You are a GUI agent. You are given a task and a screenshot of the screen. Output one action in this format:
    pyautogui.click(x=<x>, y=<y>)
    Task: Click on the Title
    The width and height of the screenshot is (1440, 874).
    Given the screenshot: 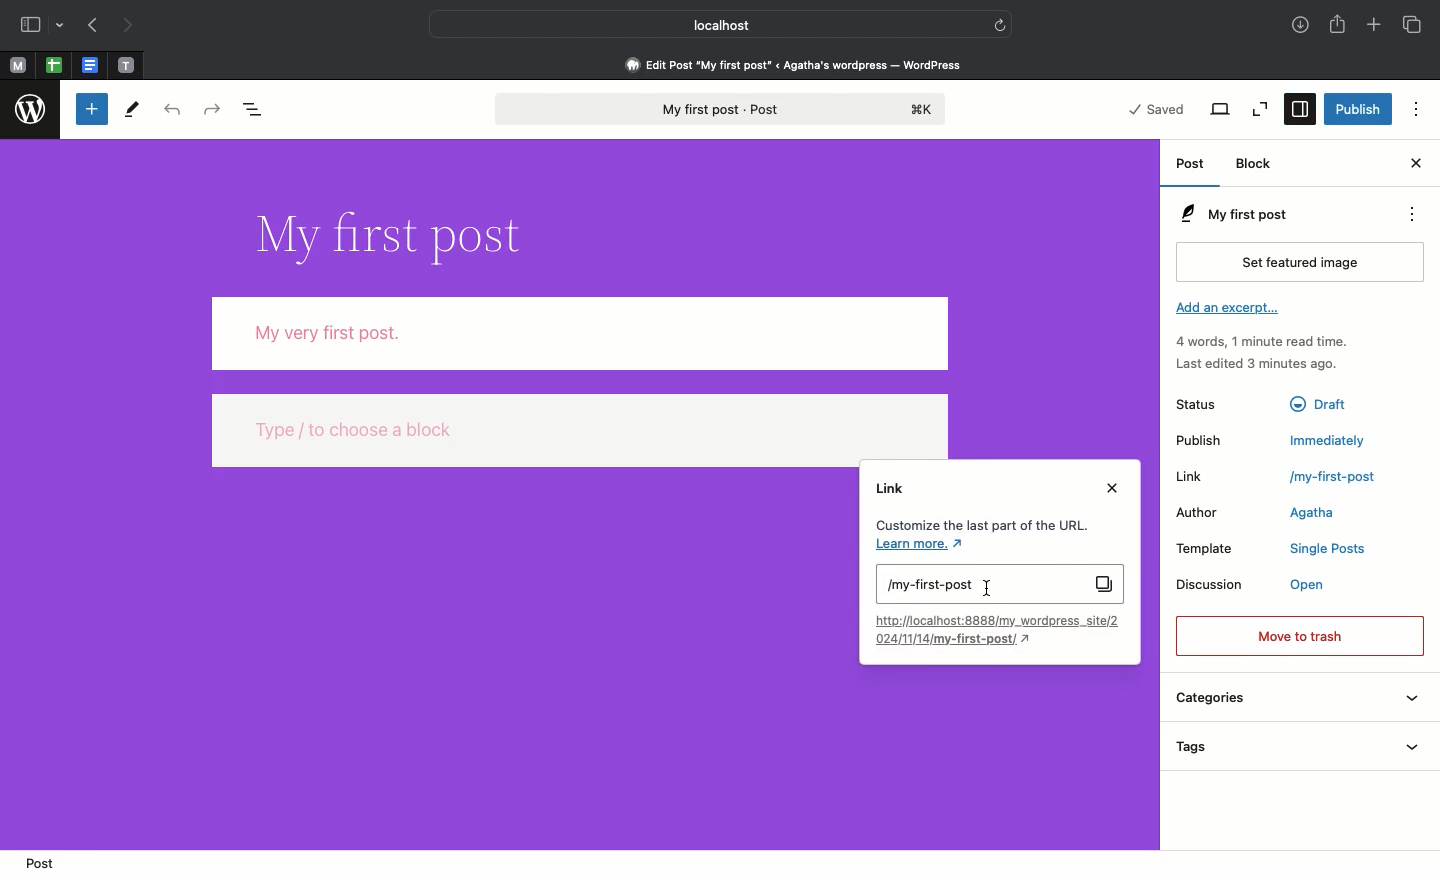 What is the action you would take?
    pyautogui.click(x=400, y=237)
    